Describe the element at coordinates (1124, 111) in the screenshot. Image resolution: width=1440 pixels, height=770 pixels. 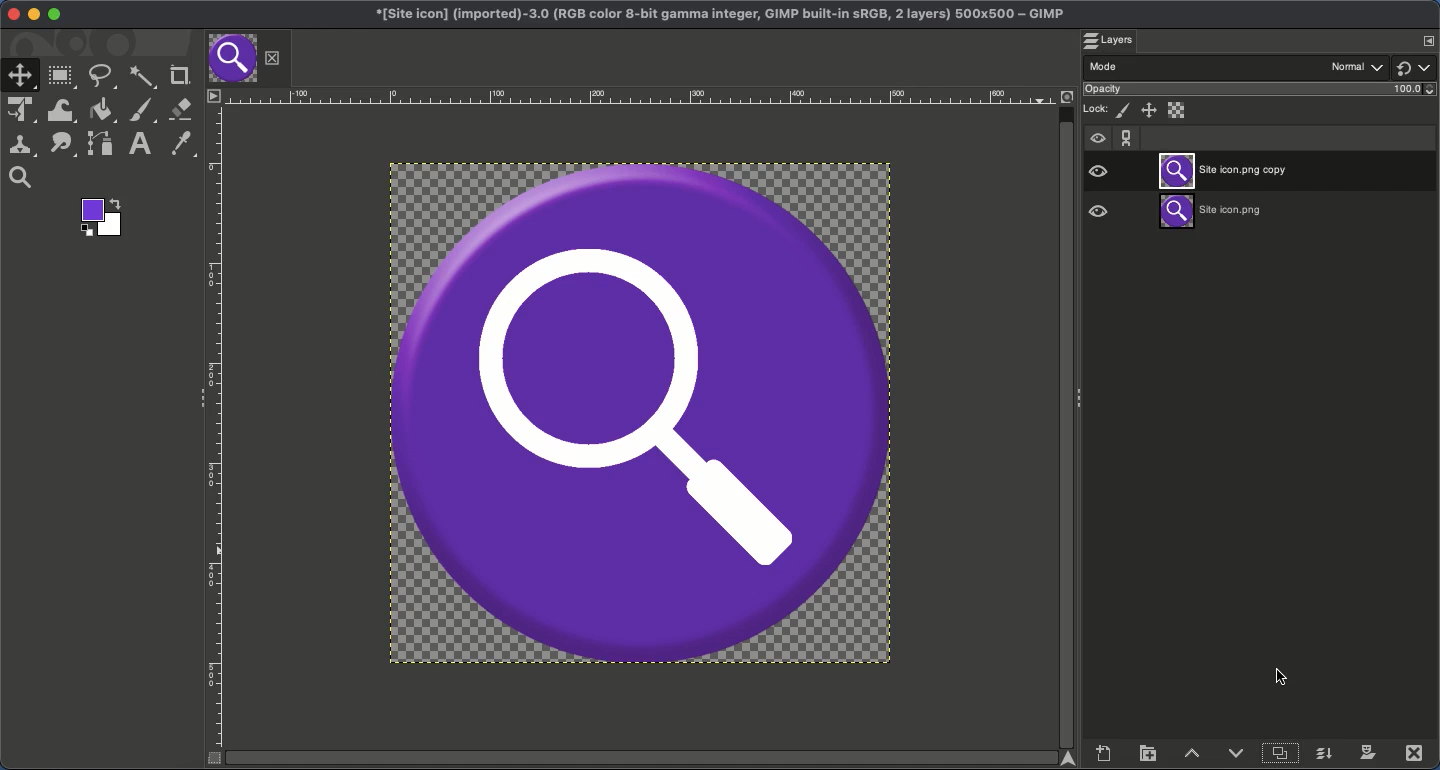
I see `Pixels` at that location.